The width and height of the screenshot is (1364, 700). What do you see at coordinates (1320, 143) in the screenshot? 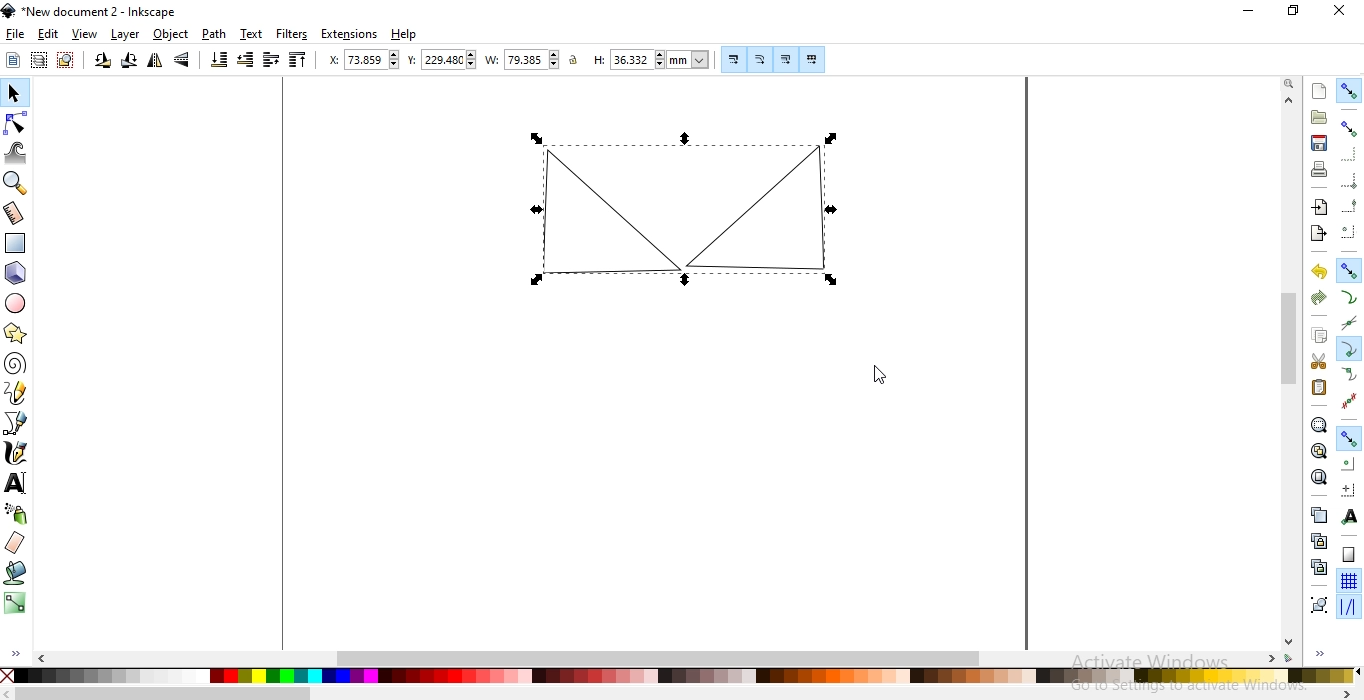
I see `save document` at bounding box center [1320, 143].